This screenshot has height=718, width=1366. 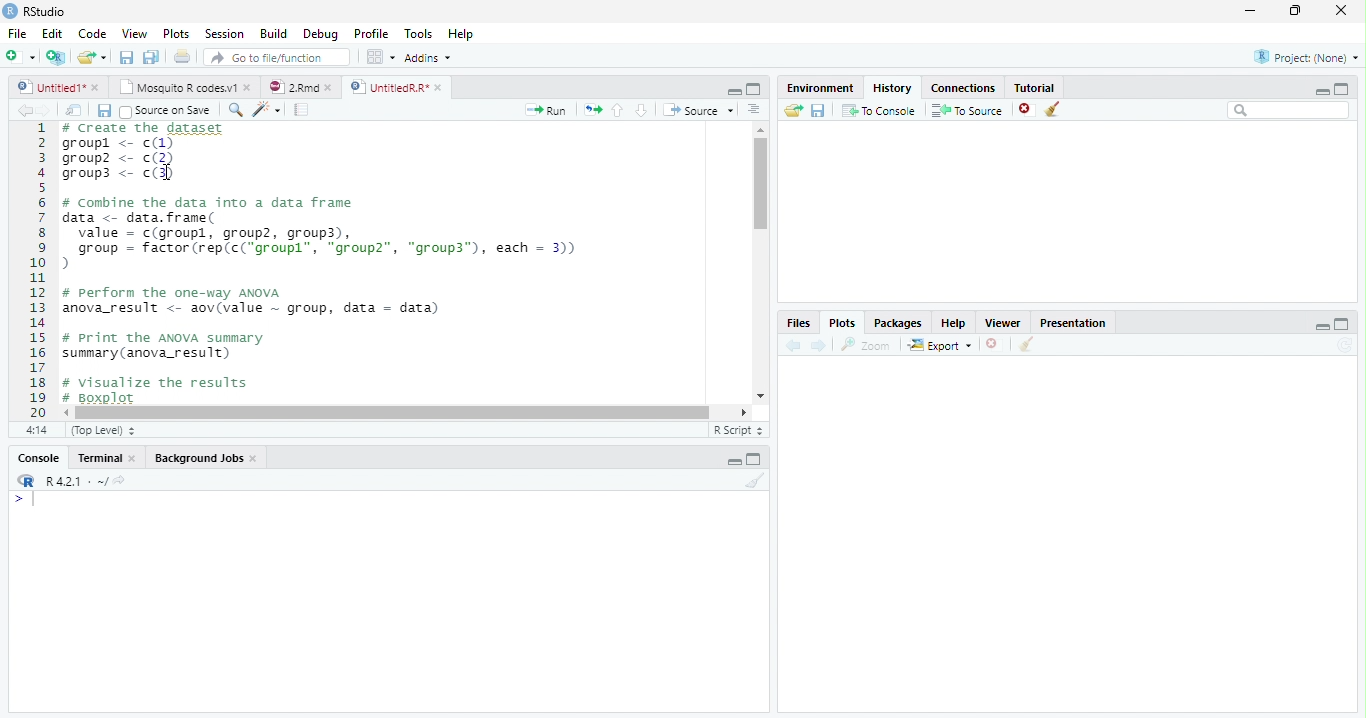 What do you see at coordinates (954, 323) in the screenshot?
I see `help` at bounding box center [954, 323].